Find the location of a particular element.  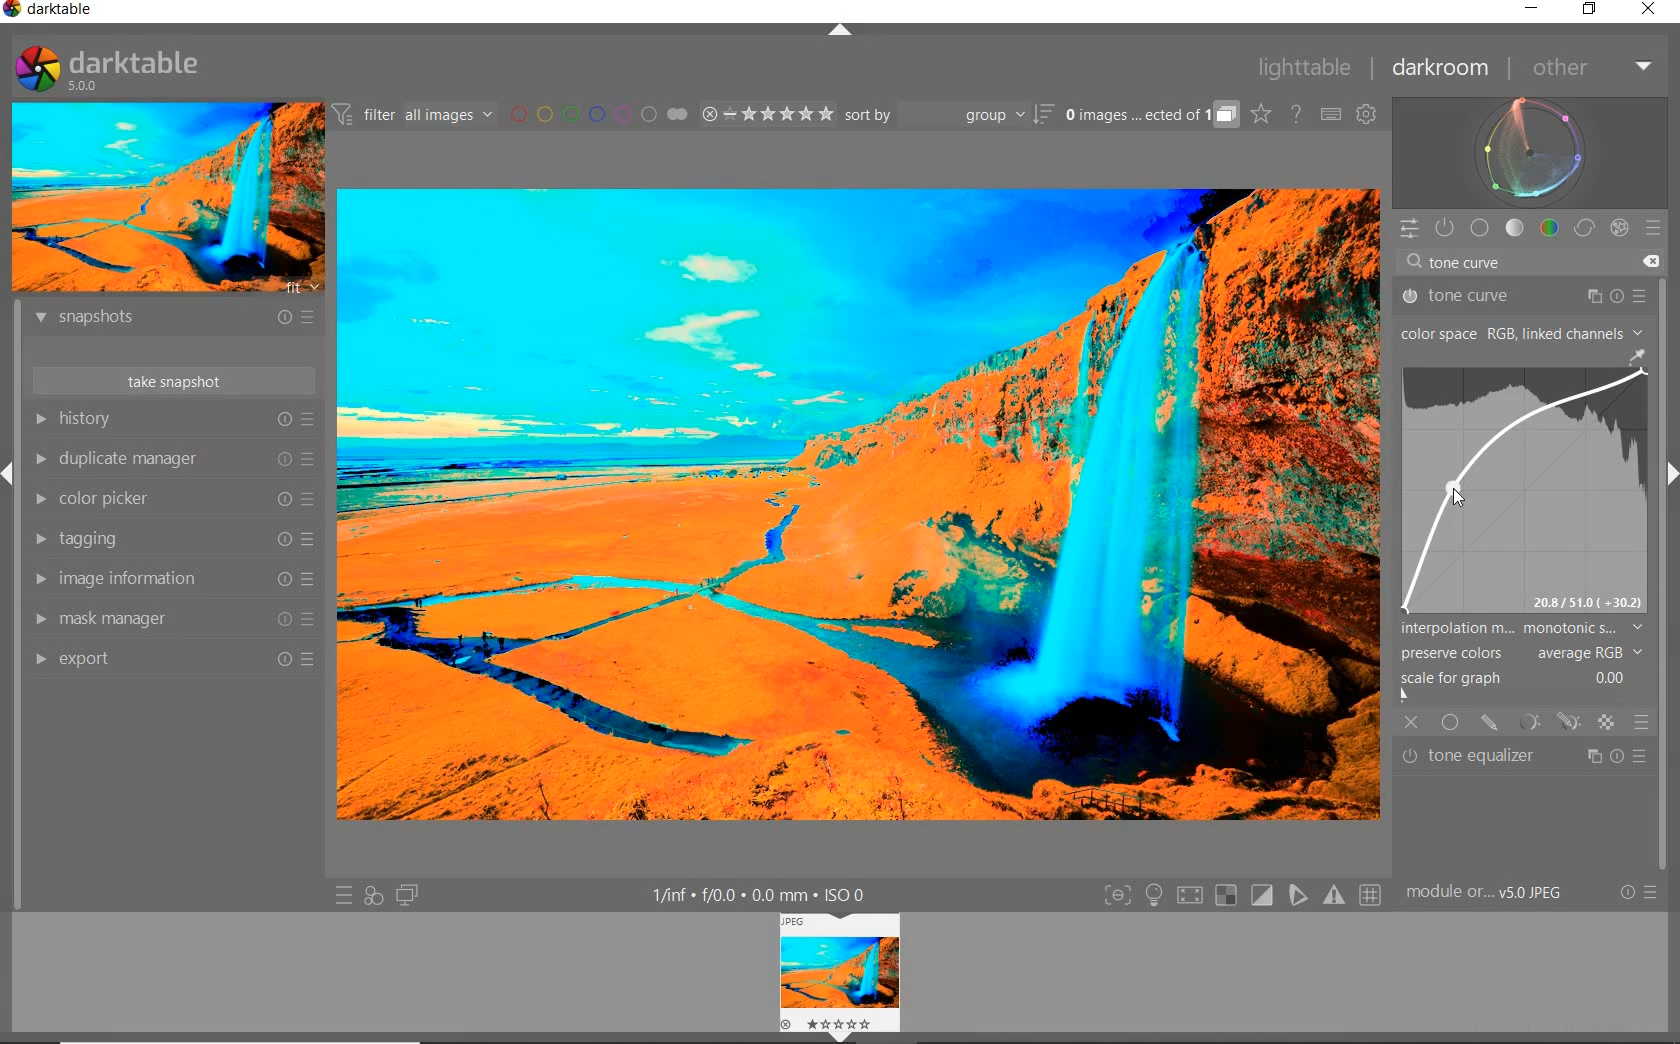

color is located at coordinates (1548, 228).